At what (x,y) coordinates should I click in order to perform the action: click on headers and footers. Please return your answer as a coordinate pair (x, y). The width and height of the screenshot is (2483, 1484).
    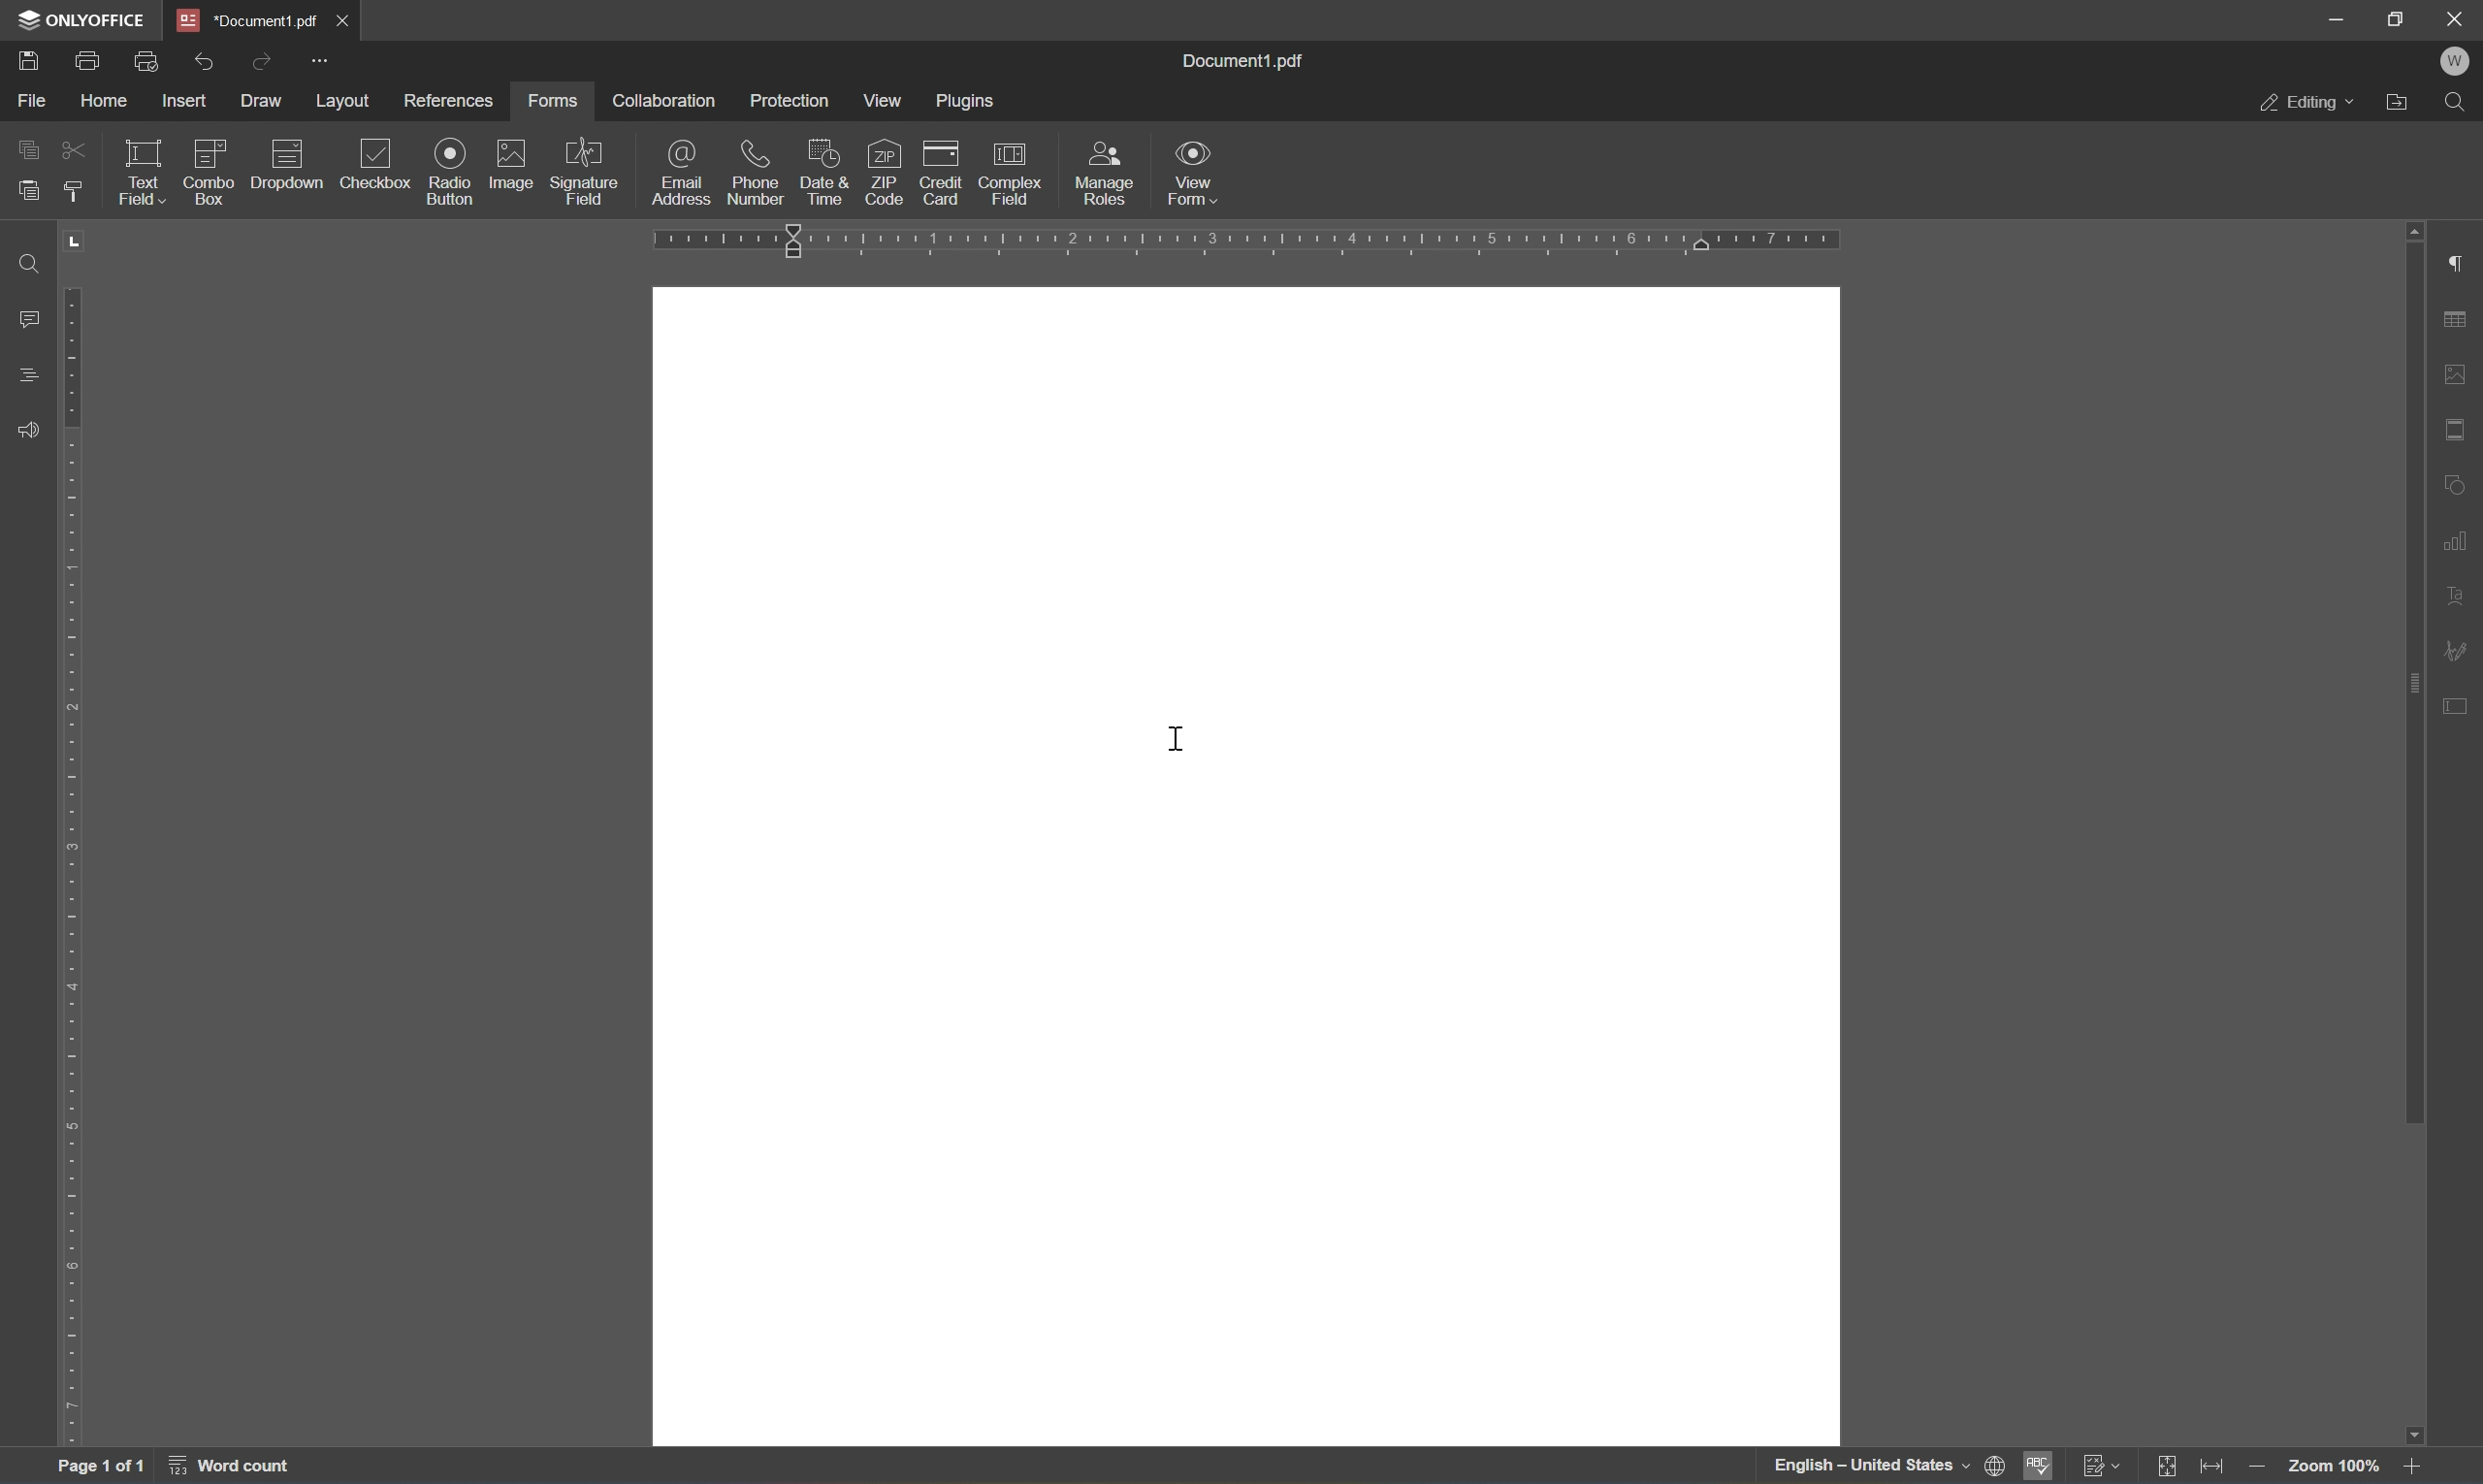
    Looking at the image, I should click on (2460, 423).